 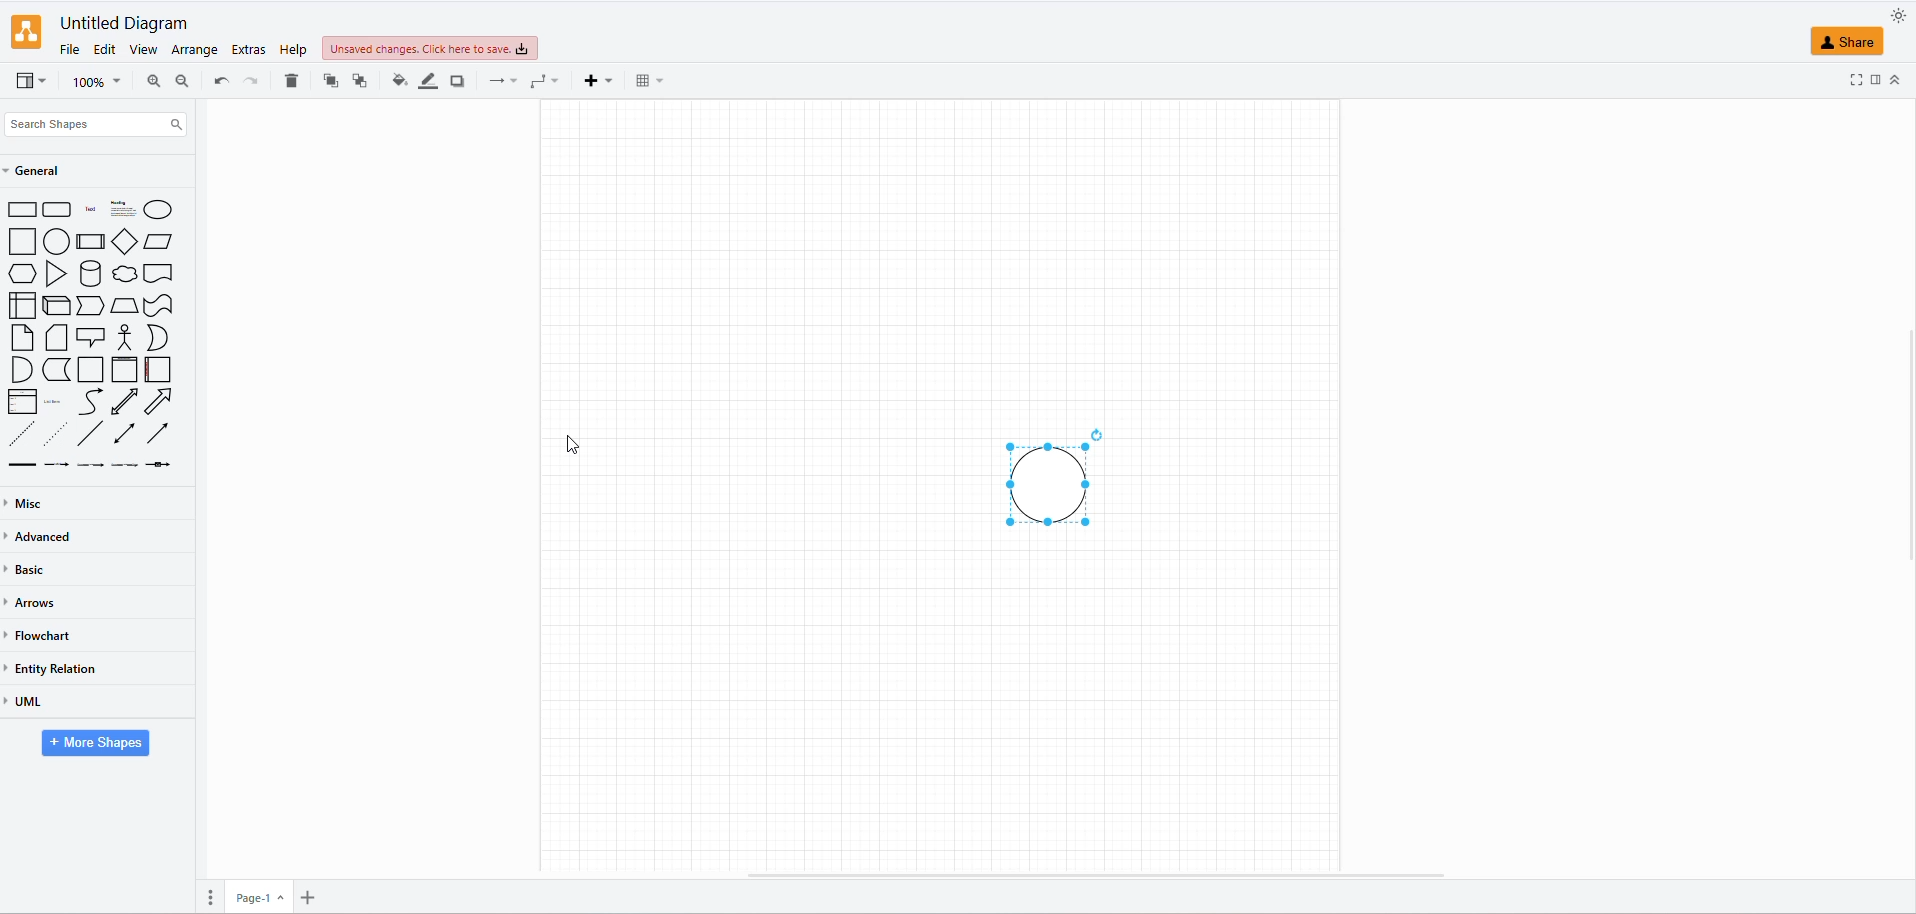 What do you see at coordinates (643, 85) in the screenshot?
I see `TABLE` at bounding box center [643, 85].